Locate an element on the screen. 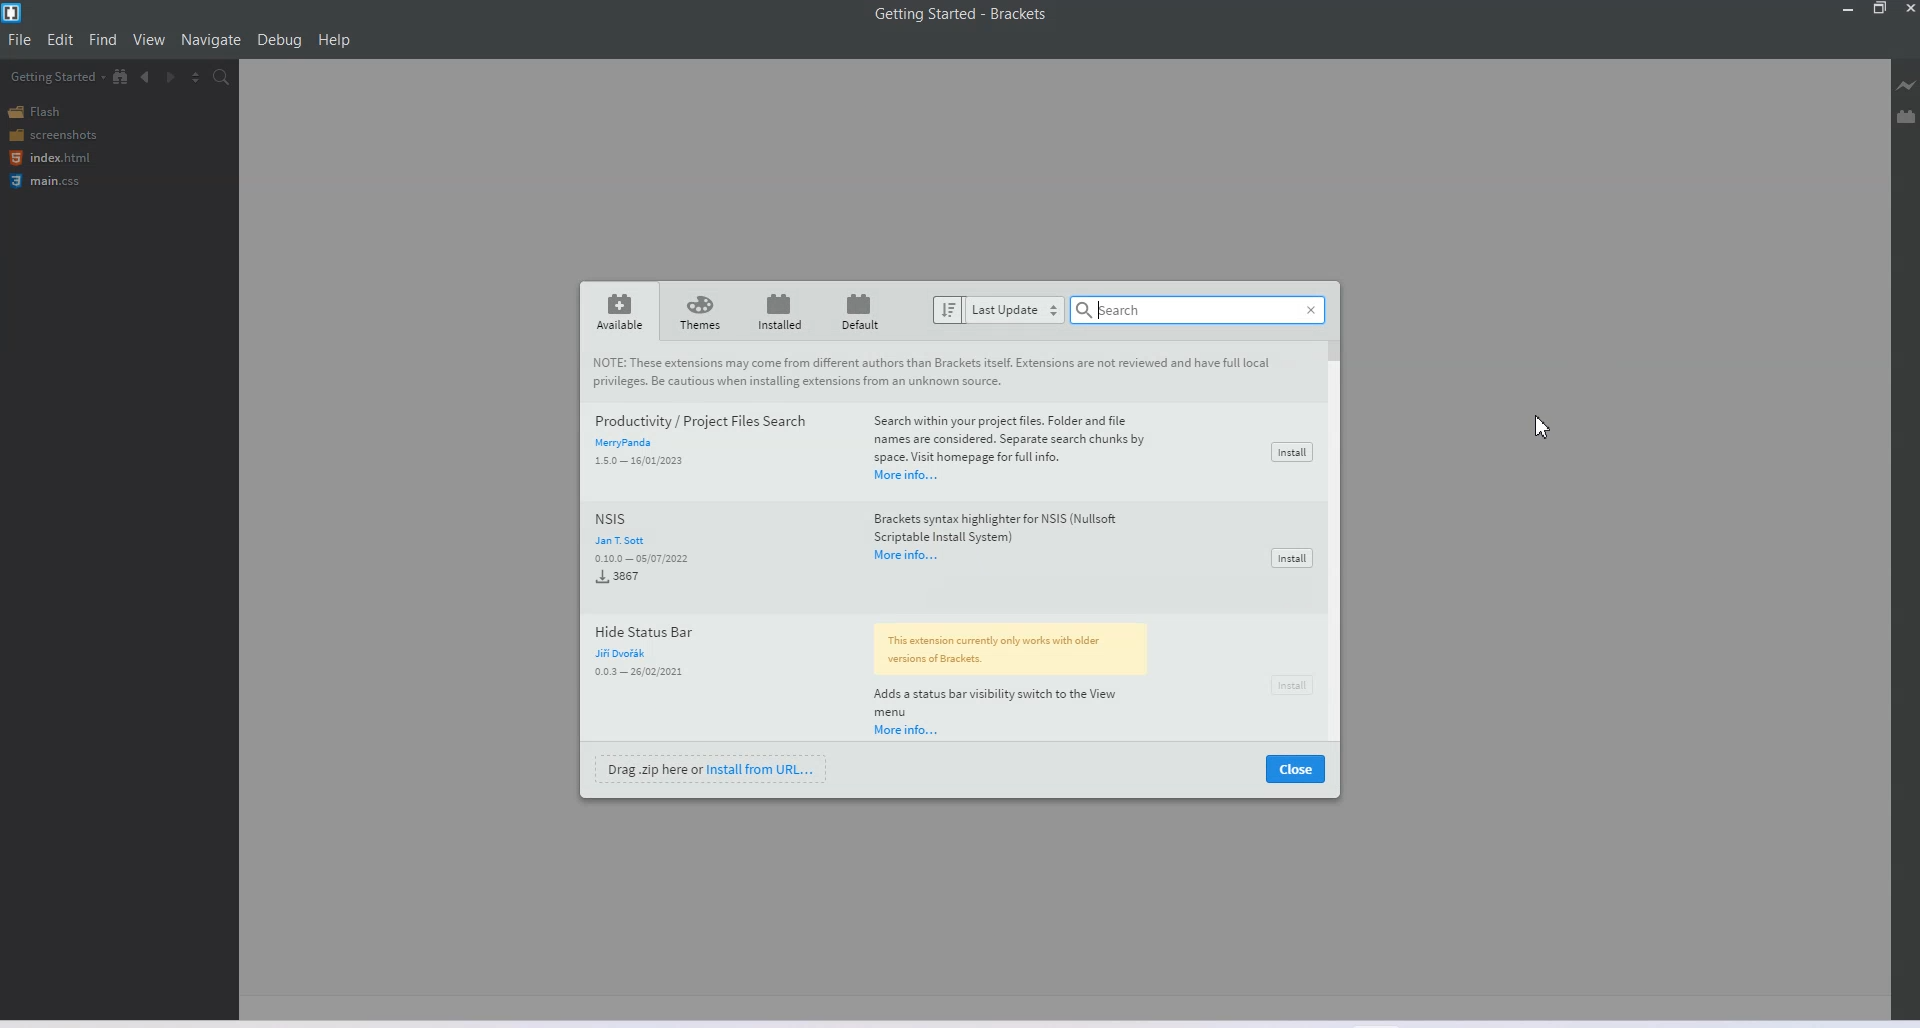 Image resolution: width=1920 pixels, height=1028 pixels. available is located at coordinates (620, 309).